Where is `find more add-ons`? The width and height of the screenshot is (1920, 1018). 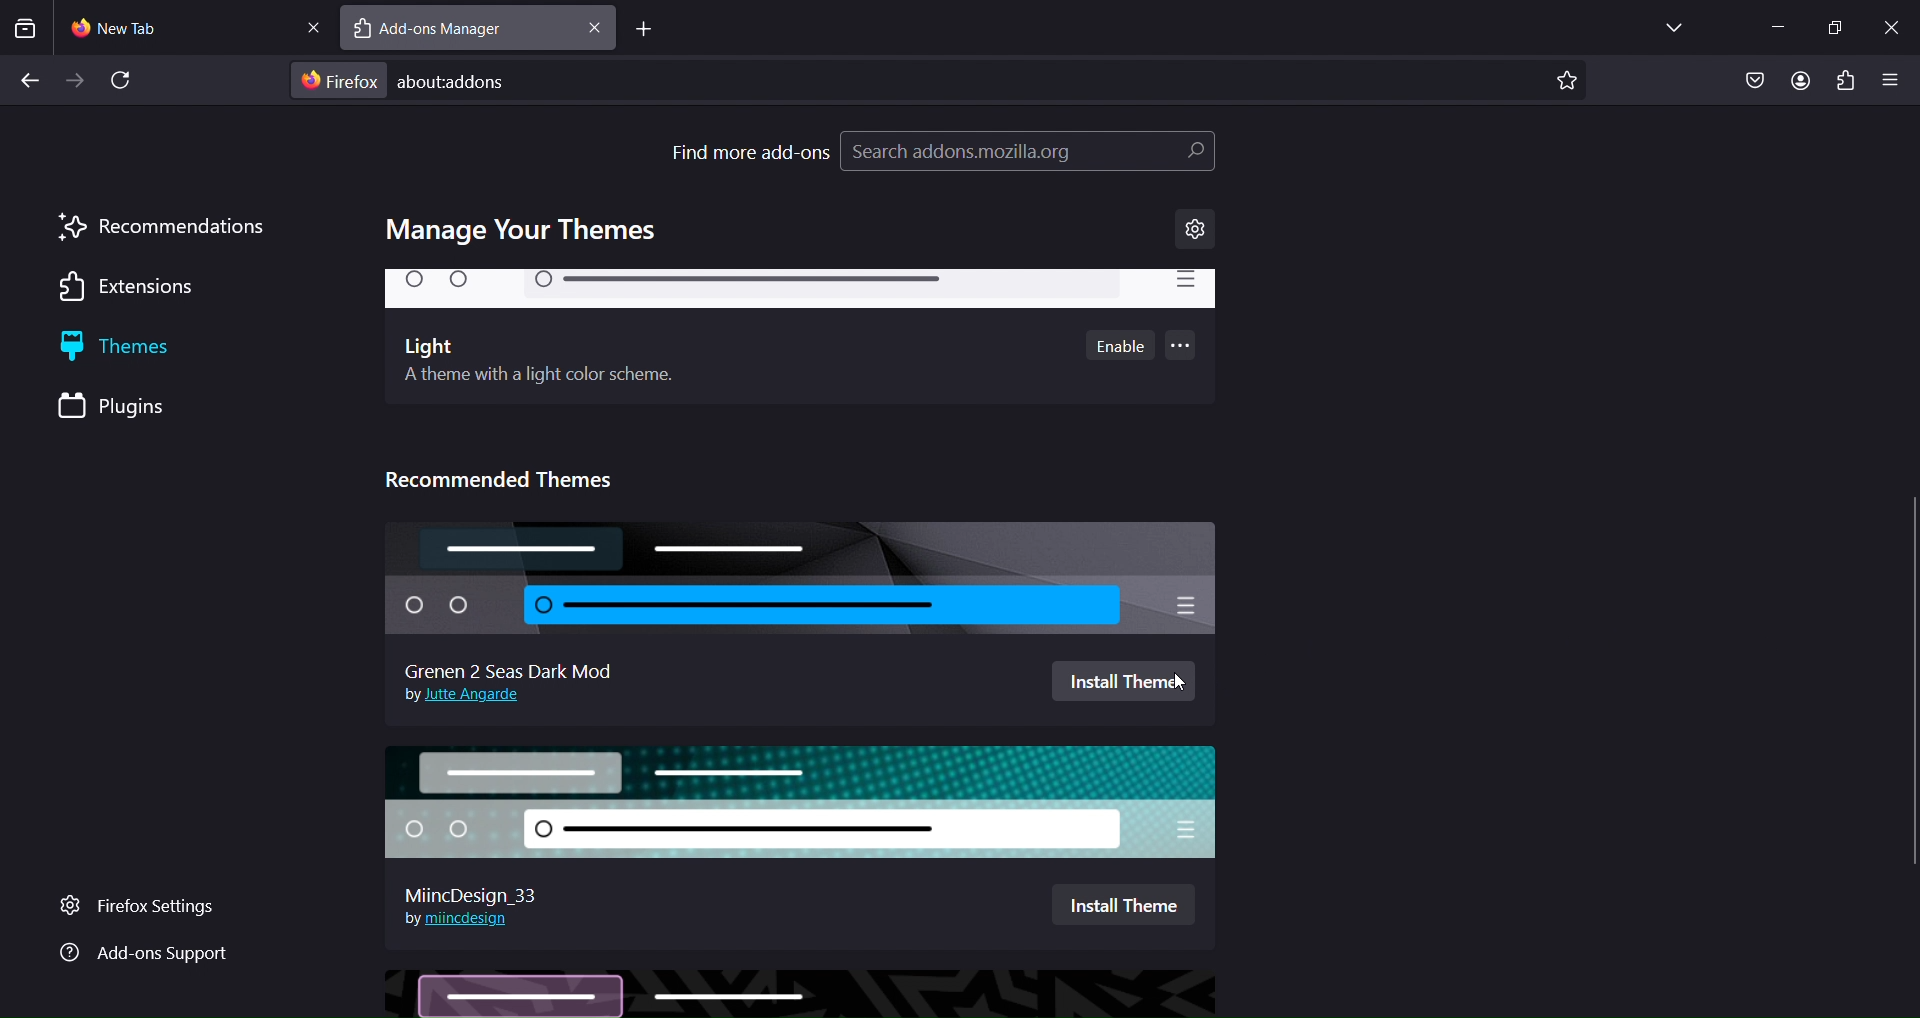 find more add-ons is located at coordinates (750, 151).